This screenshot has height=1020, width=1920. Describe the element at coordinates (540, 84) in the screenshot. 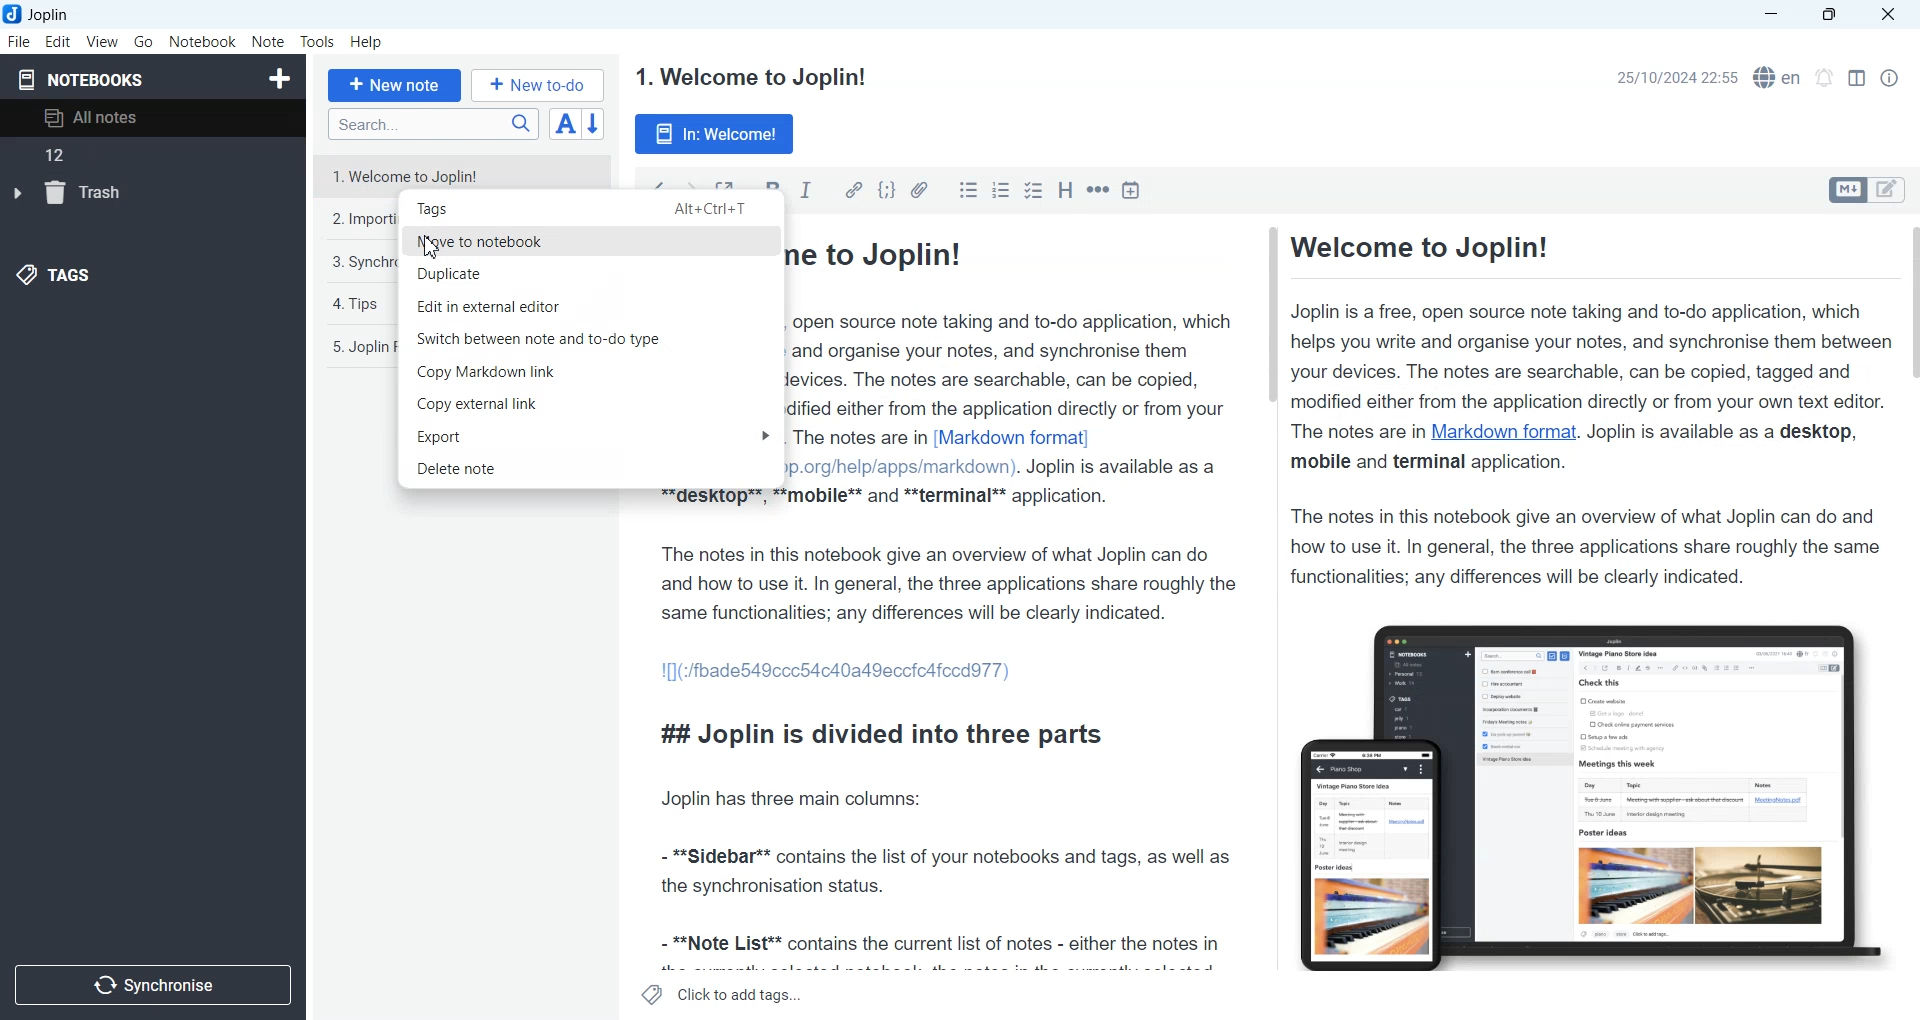

I see `+ New to-do` at that location.